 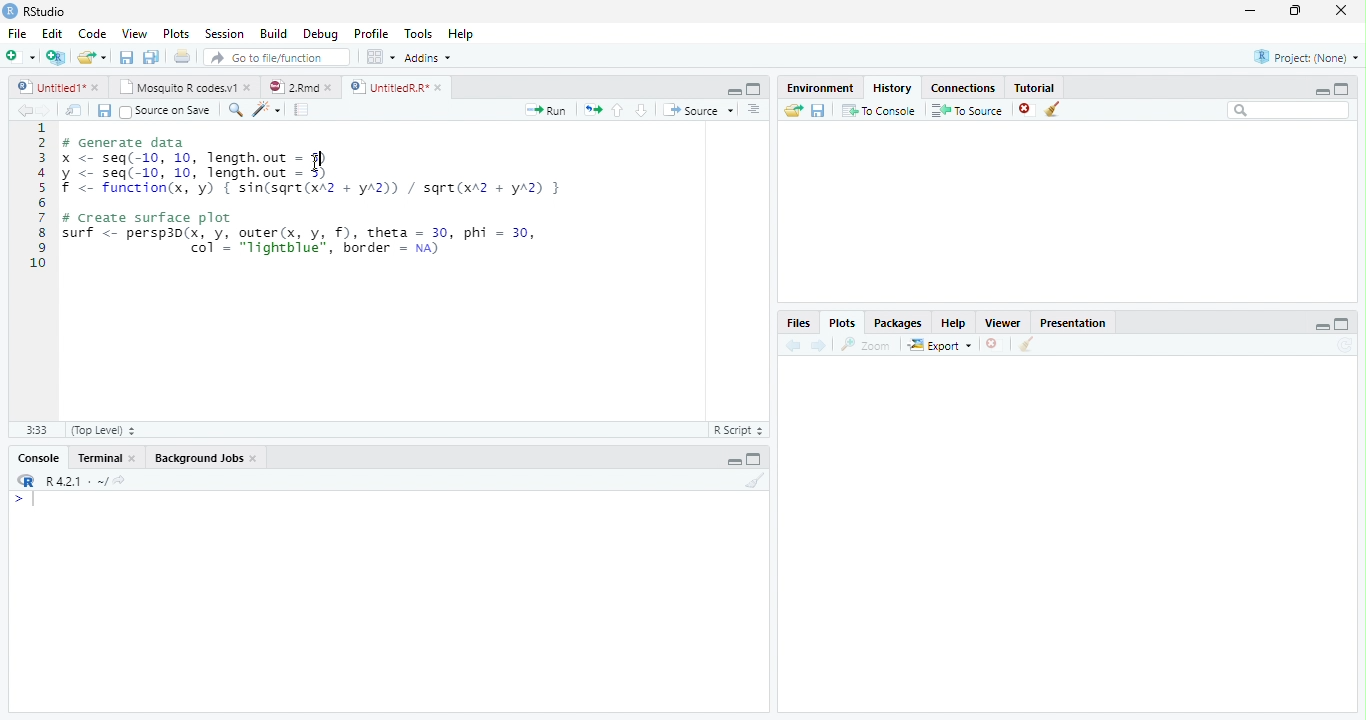 What do you see at coordinates (966, 110) in the screenshot?
I see `To Source` at bounding box center [966, 110].